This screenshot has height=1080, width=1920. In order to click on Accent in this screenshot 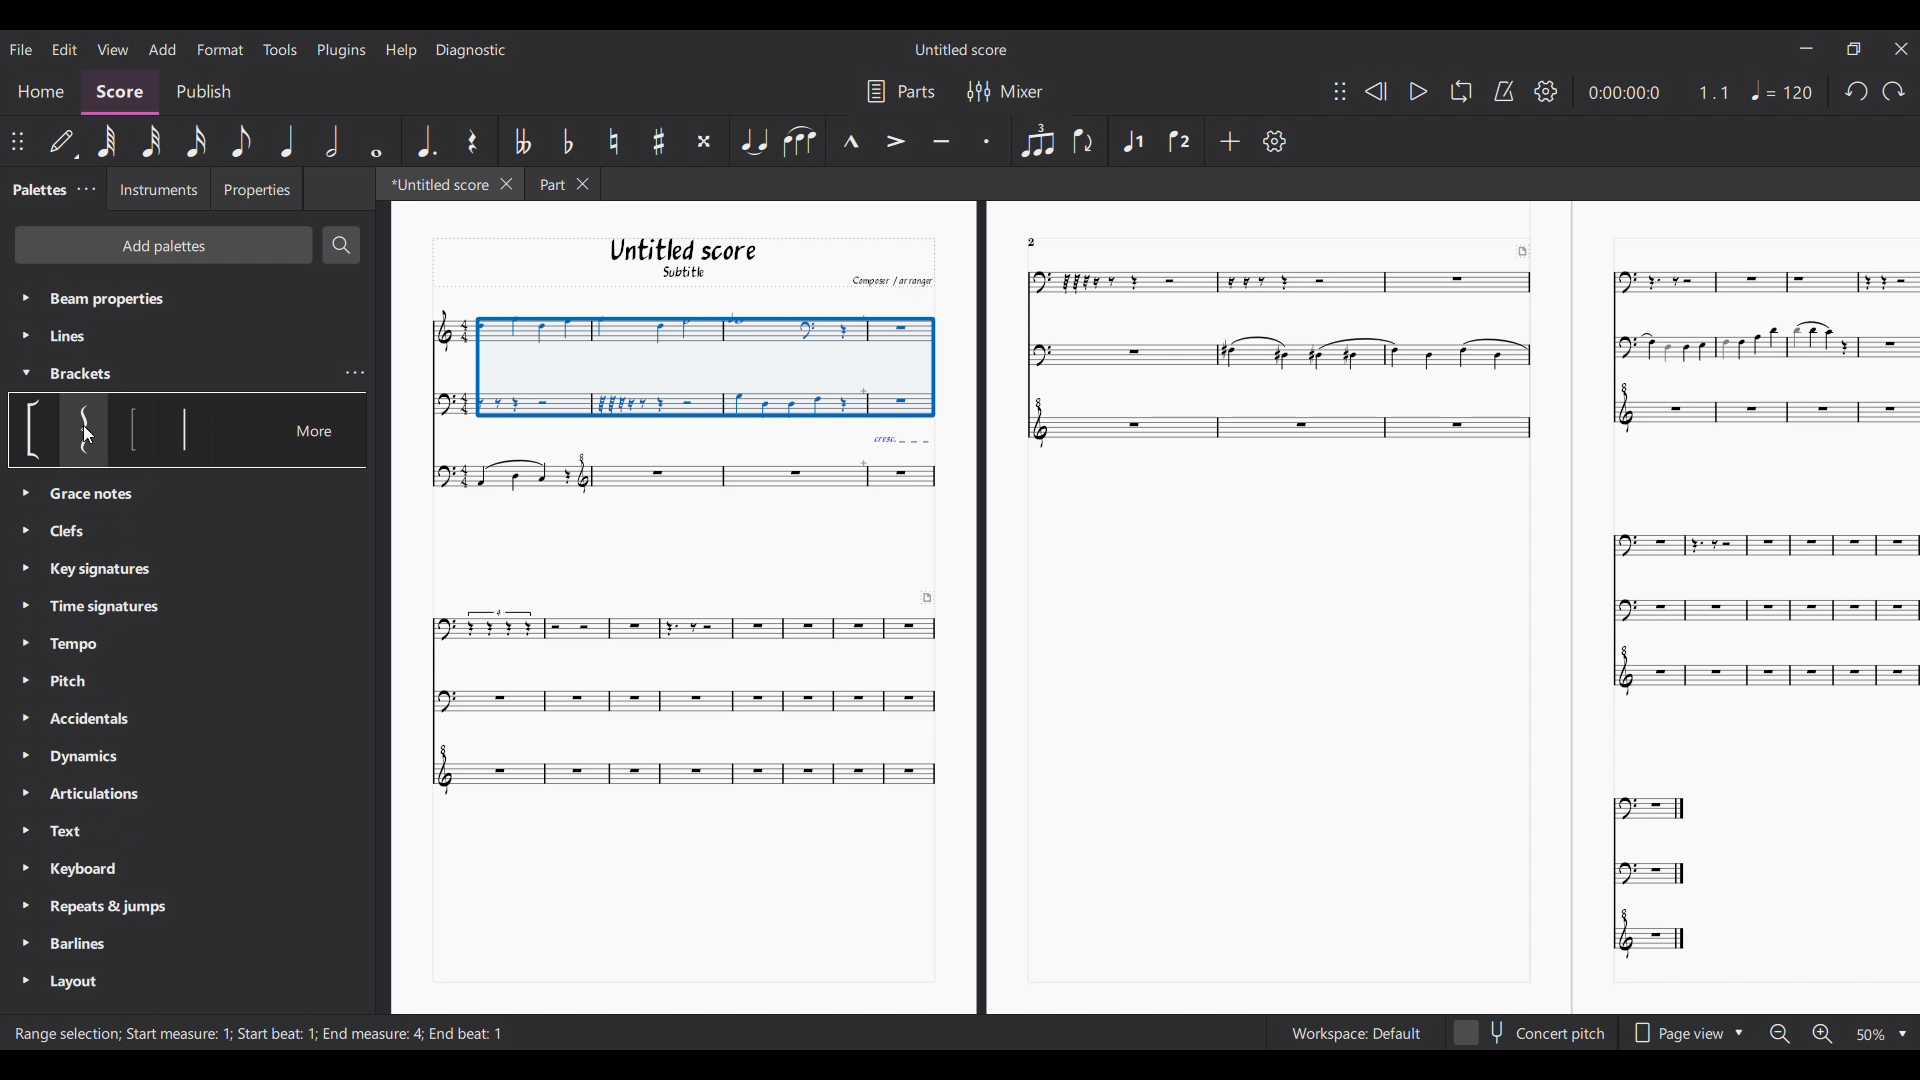, I will do `click(895, 141)`.